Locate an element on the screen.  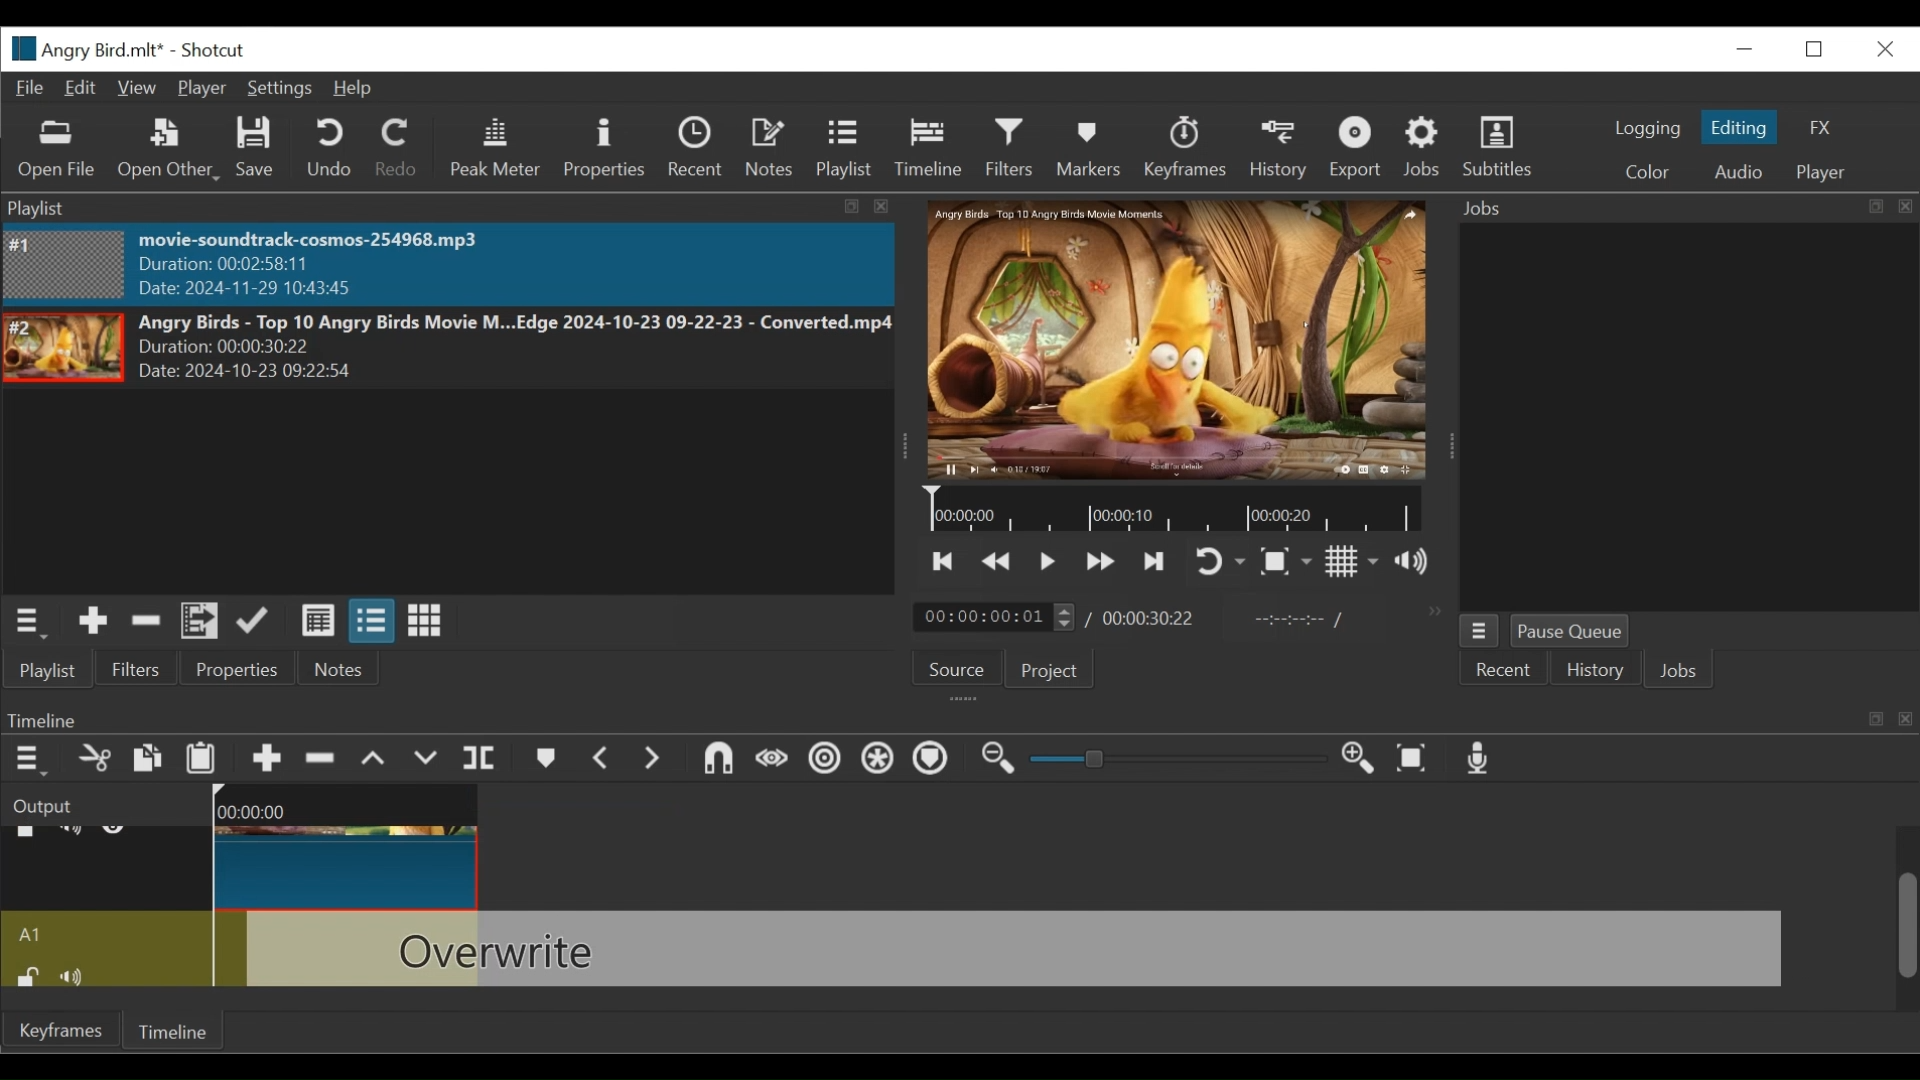
Ripple all tracks is located at coordinates (880, 762).